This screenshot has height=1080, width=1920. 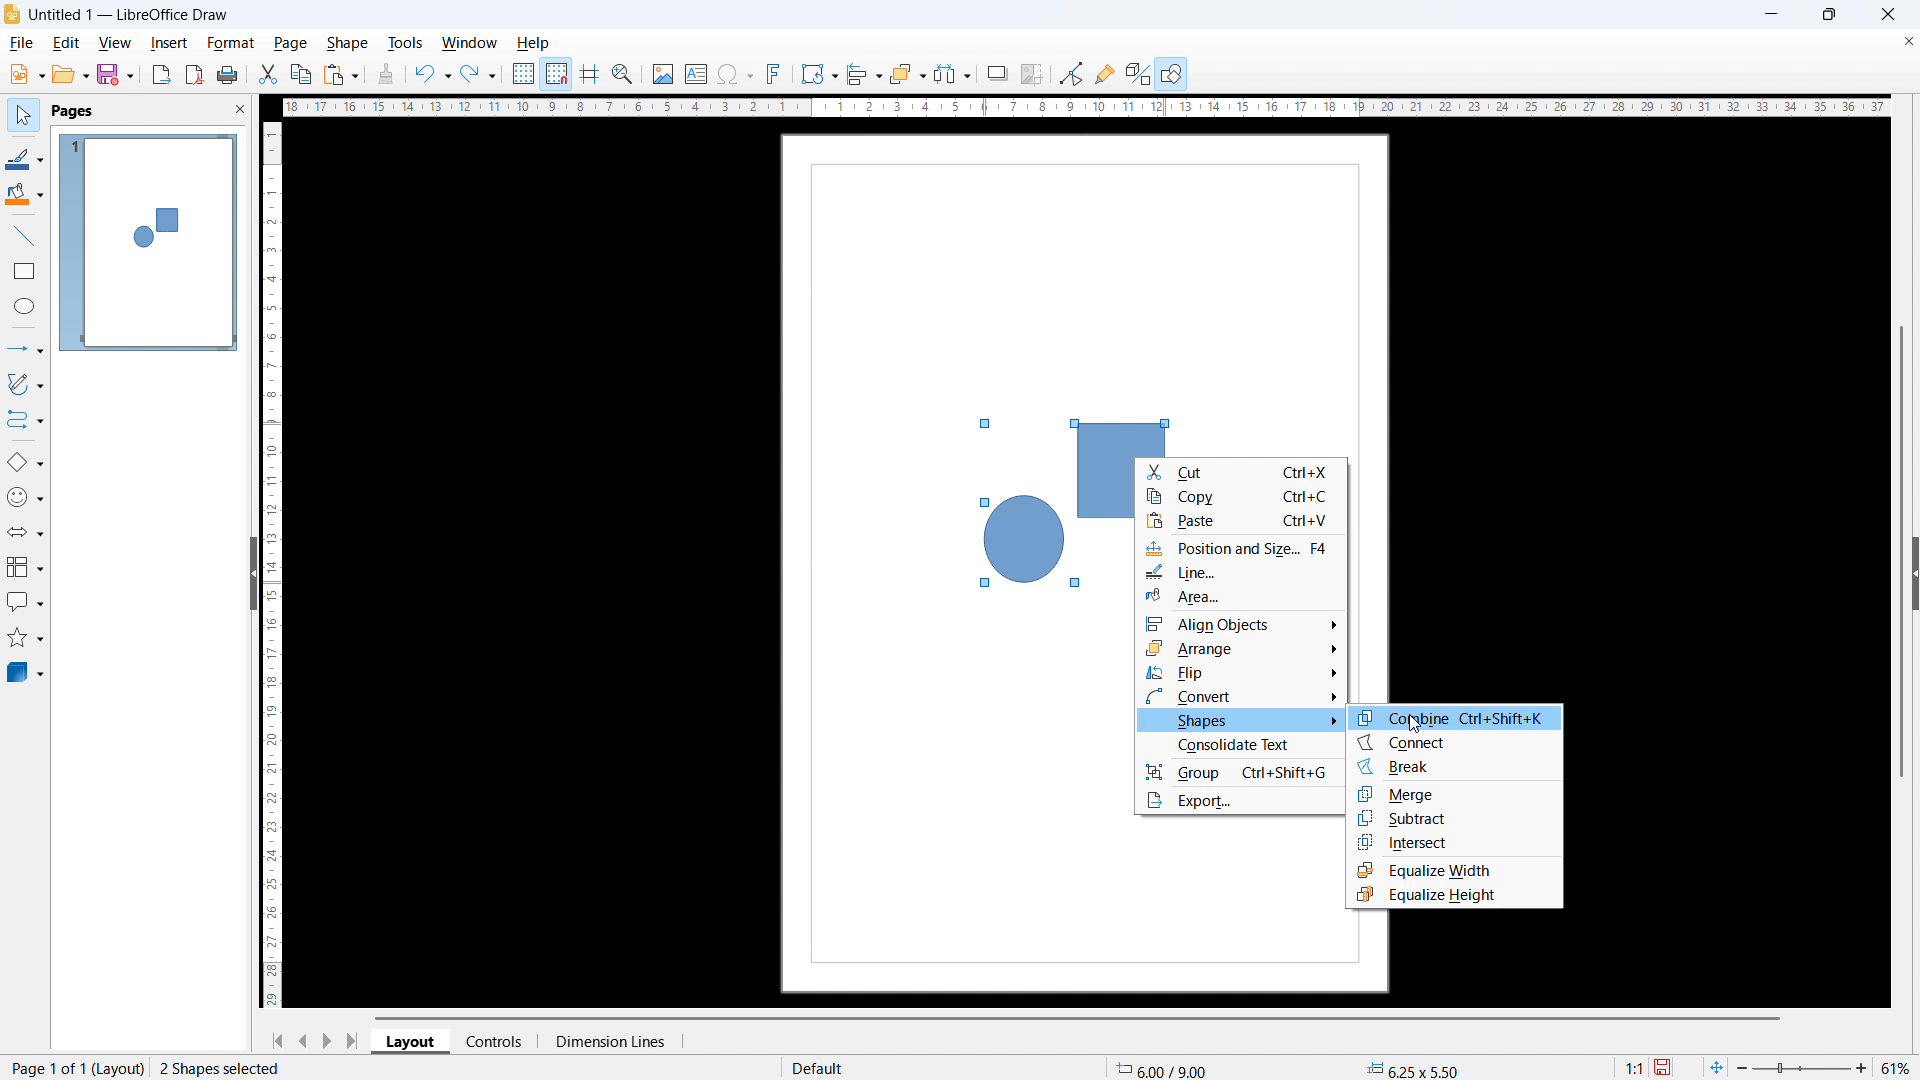 I want to click on symbol shapes, so click(x=25, y=497).